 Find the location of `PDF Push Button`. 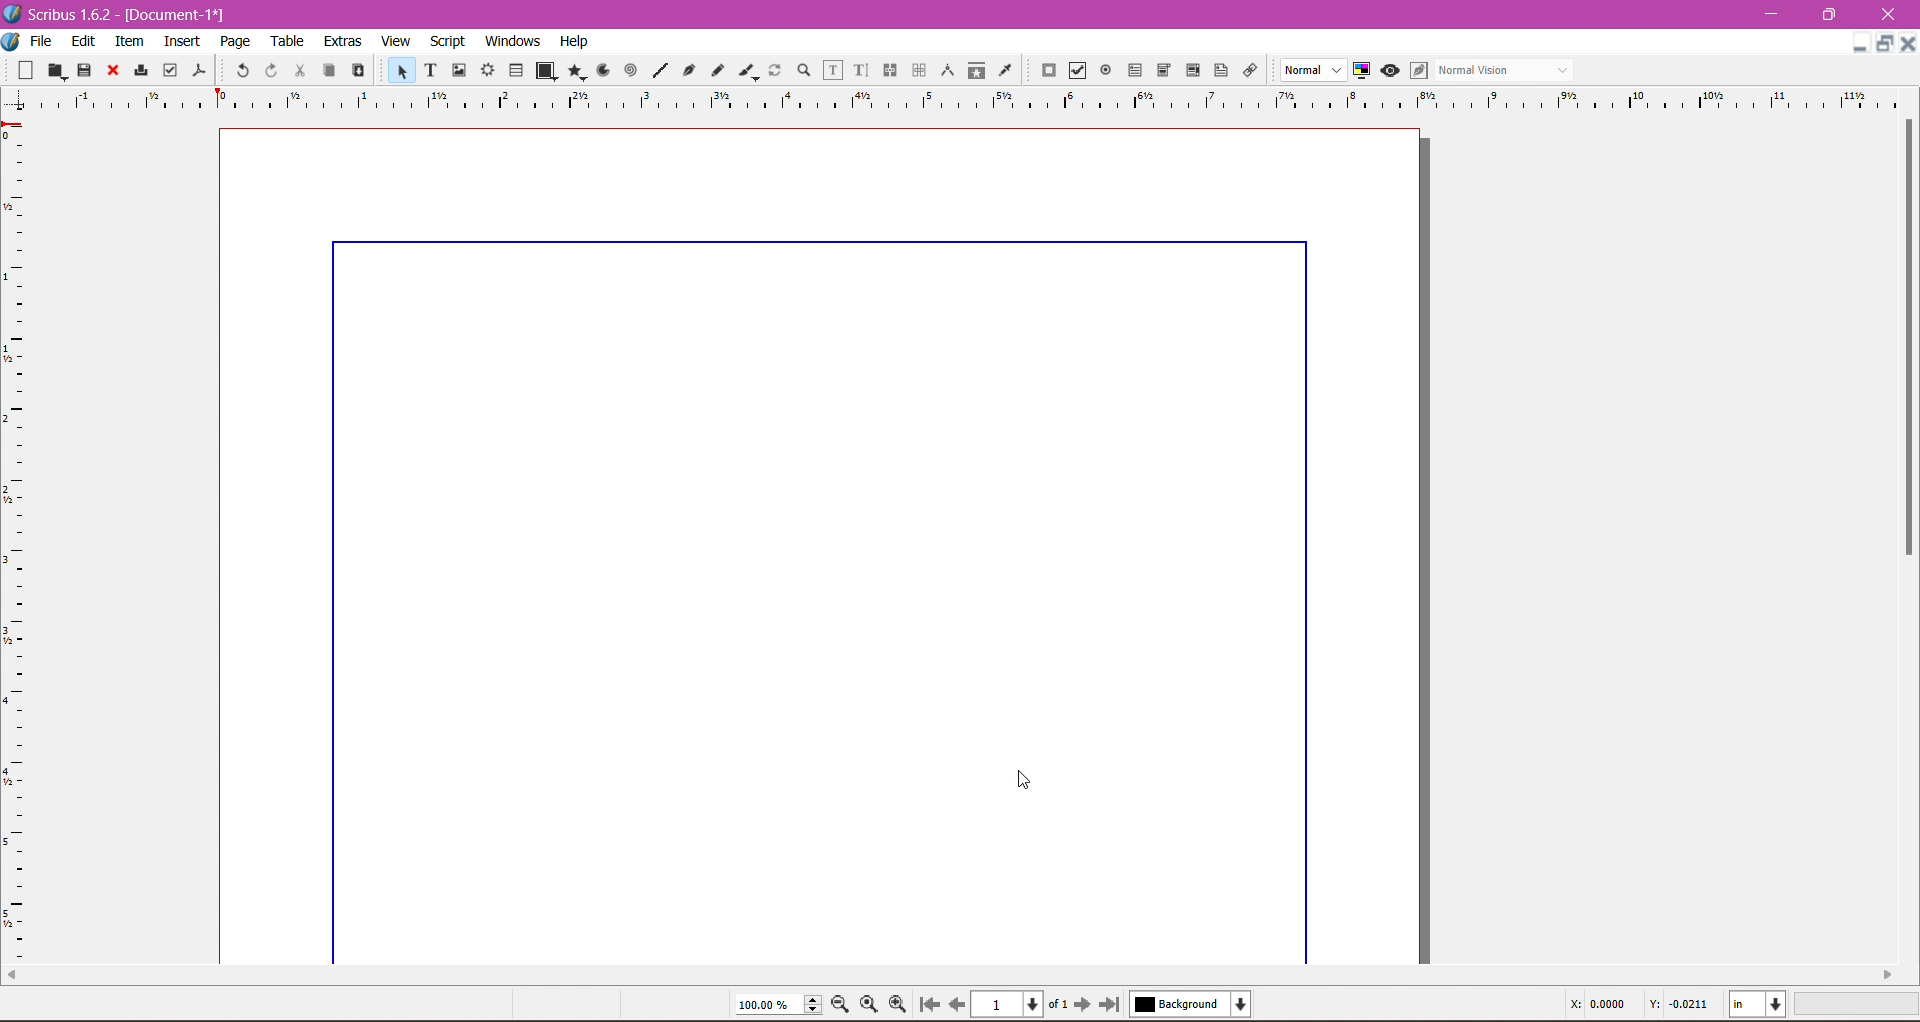

PDF Push Button is located at coordinates (1048, 71).